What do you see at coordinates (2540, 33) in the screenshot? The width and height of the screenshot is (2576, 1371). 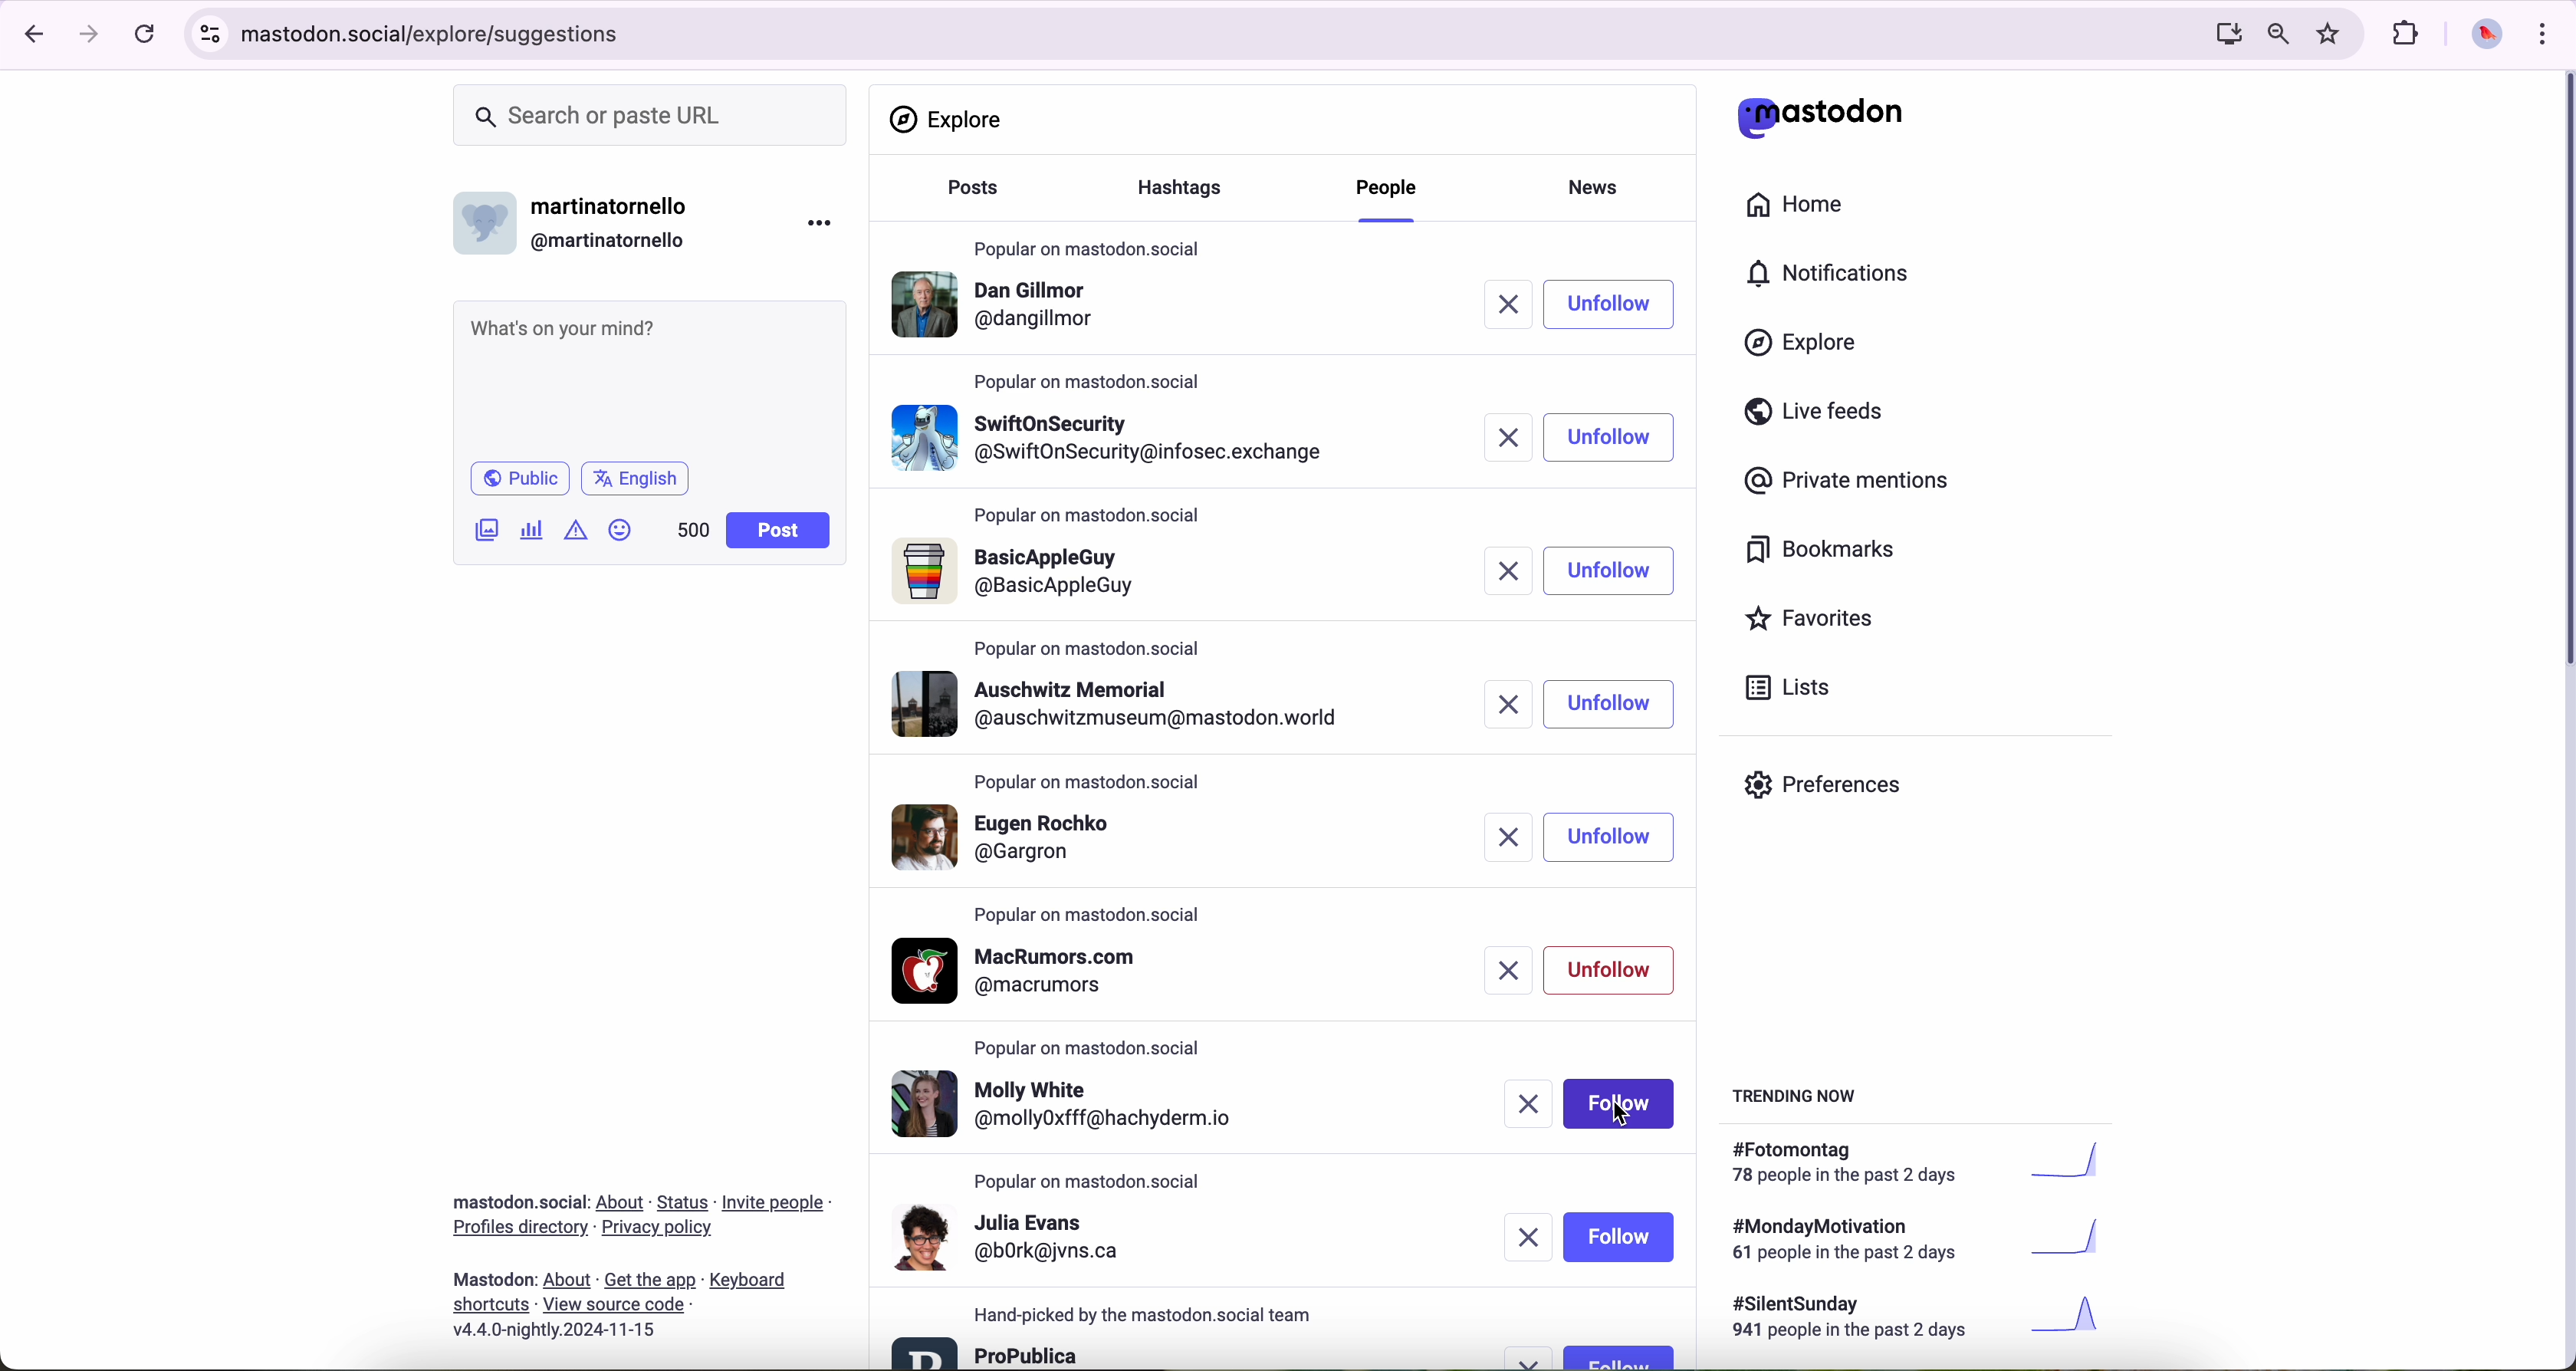 I see `customize and control Google Chrome` at bounding box center [2540, 33].